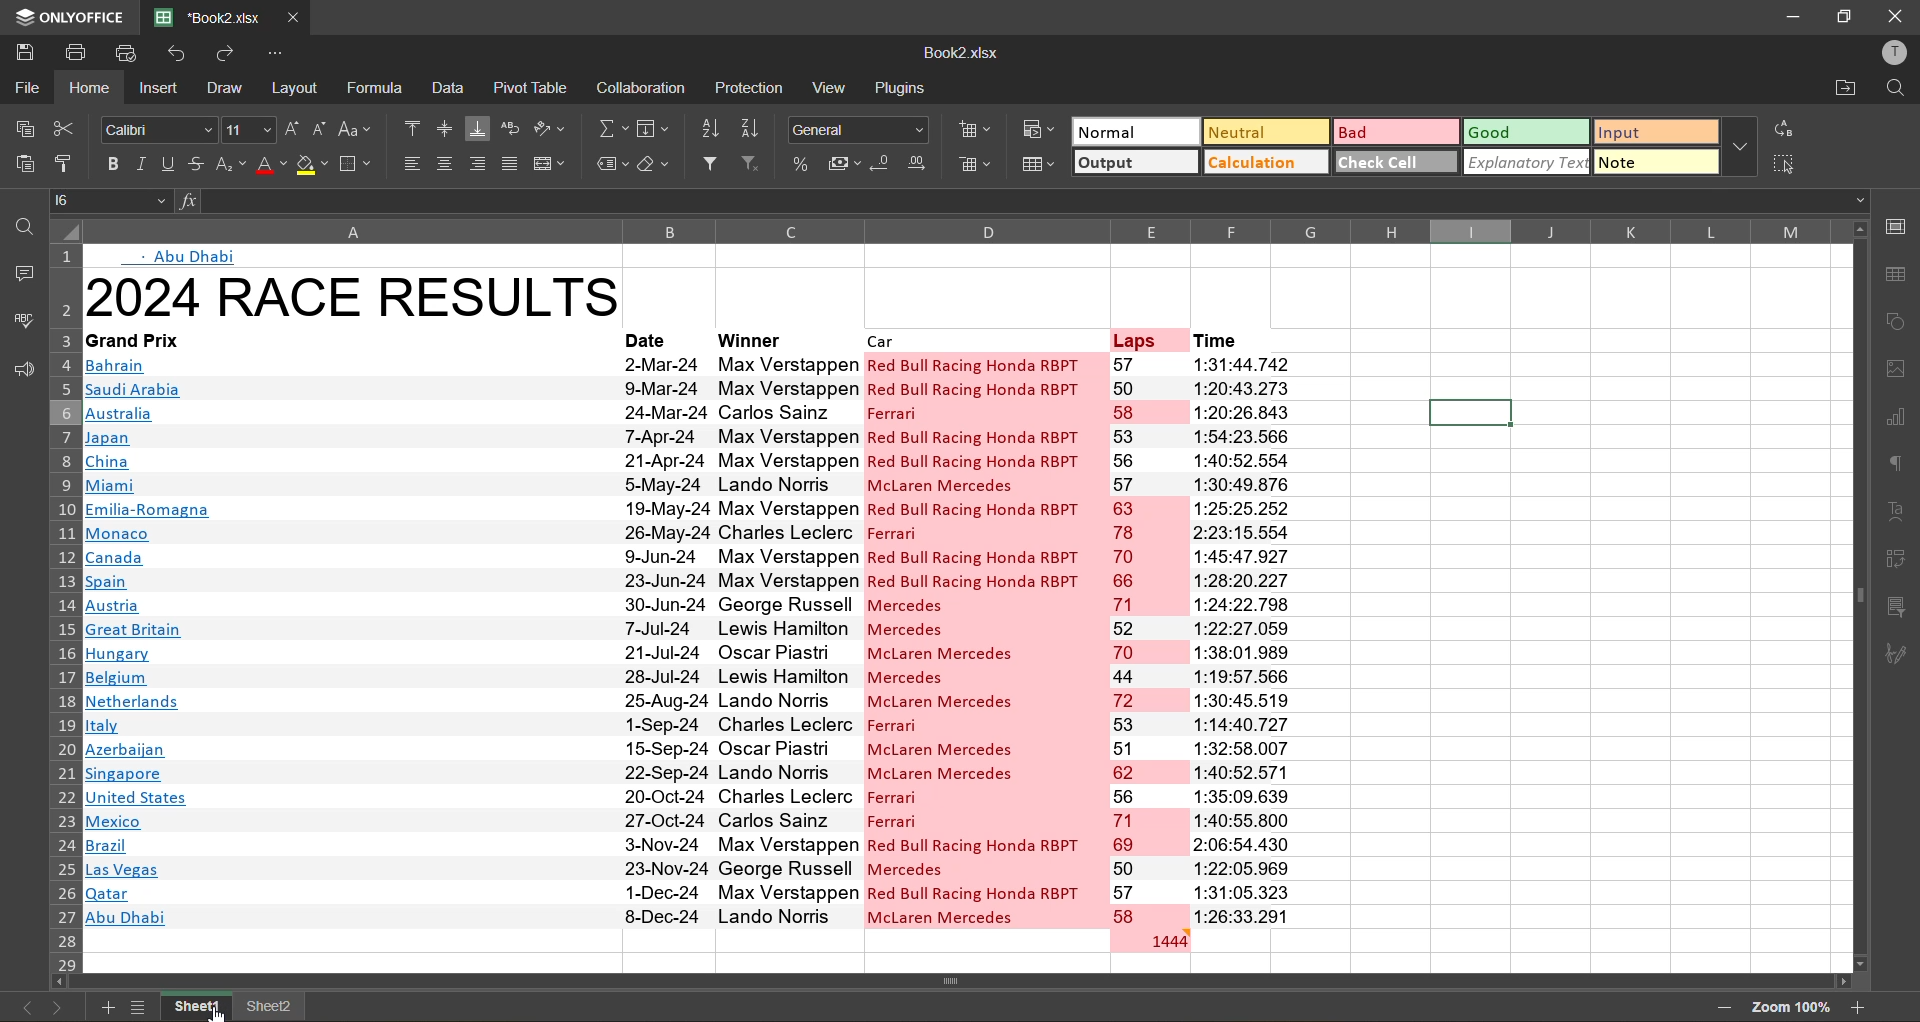  Describe the element at coordinates (1789, 1007) in the screenshot. I see `zoom factor` at that location.